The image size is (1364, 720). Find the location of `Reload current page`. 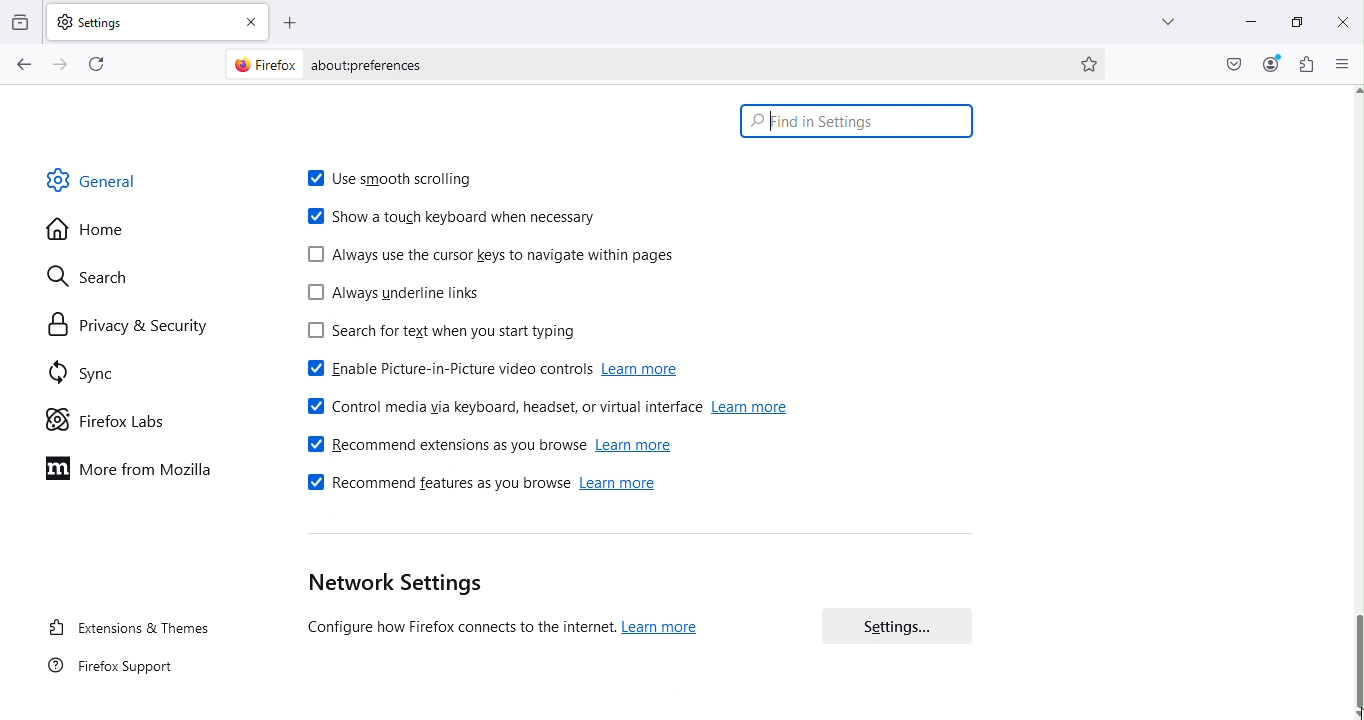

Reload current page is located at coordinates (99, 62).